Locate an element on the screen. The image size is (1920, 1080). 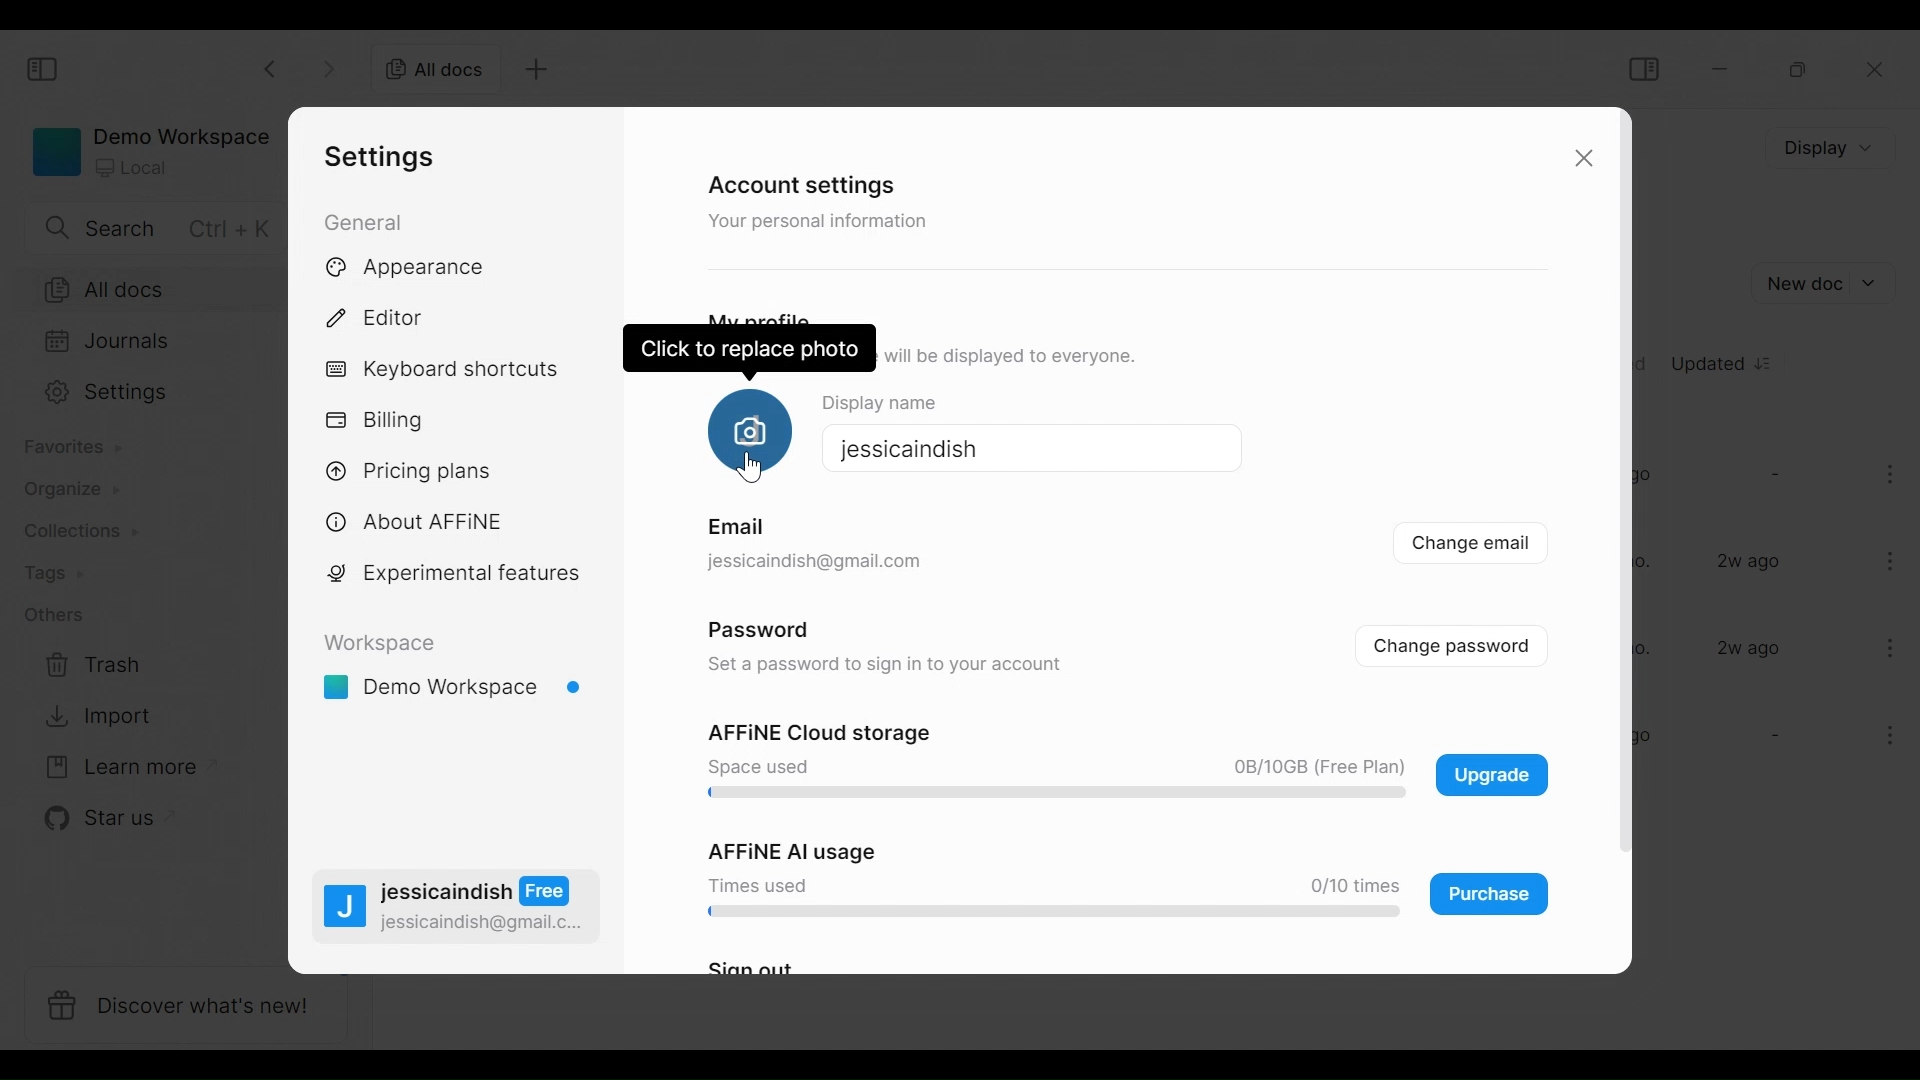
Click to replace photo is located at coordinates (747, 429).